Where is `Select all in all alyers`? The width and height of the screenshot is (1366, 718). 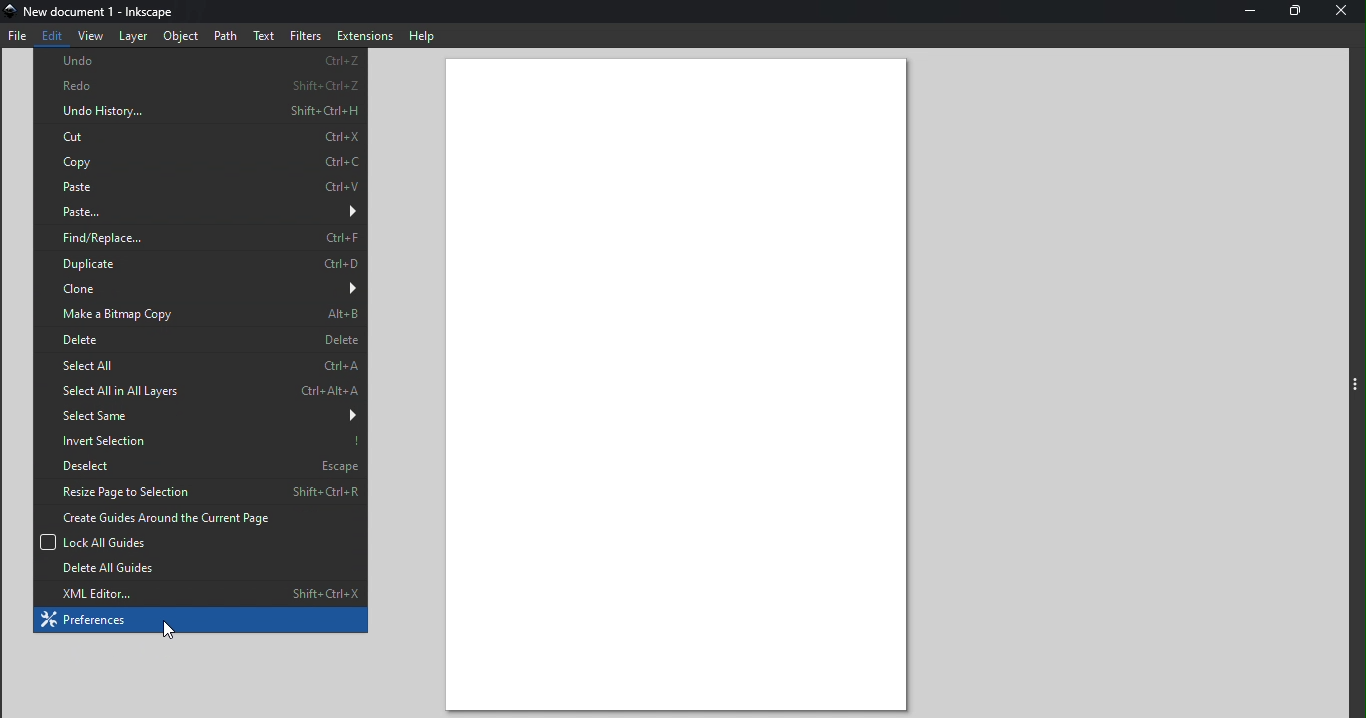 Select all in all alyers is located at coordinates (200, 390).